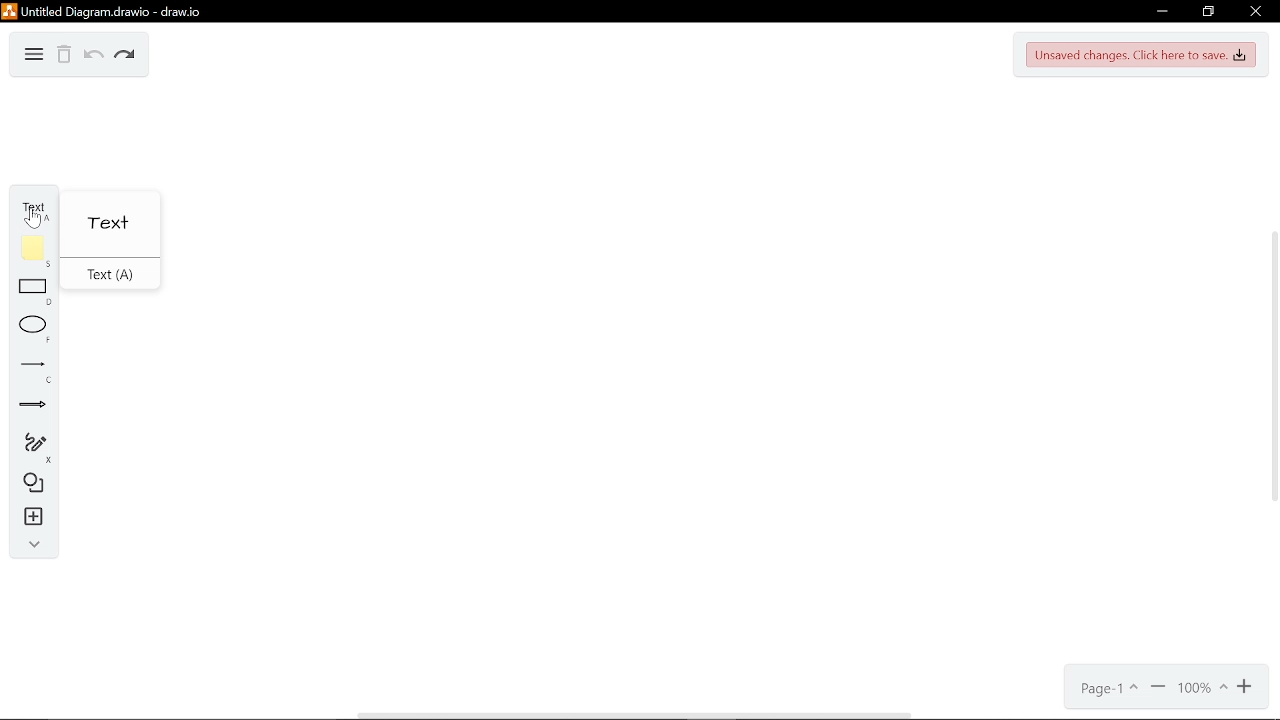 Image resolution: width=1280 pixels, height=720 pixels. What do you see at coordinates (1144, 54) in the screenshot?
I see `Unsaved changes. Click here to save` at bounding box center [1144, 54].